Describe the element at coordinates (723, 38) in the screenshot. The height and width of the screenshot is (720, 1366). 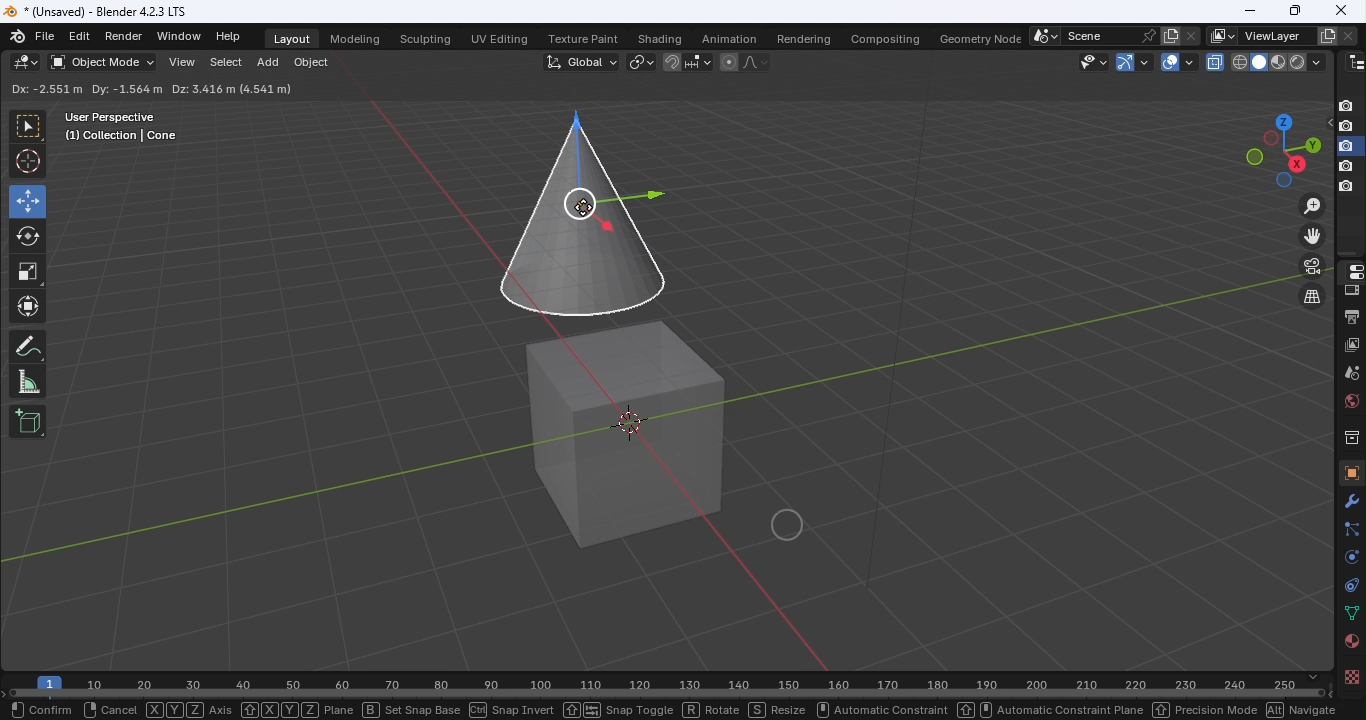
I see `Animation` at that location.